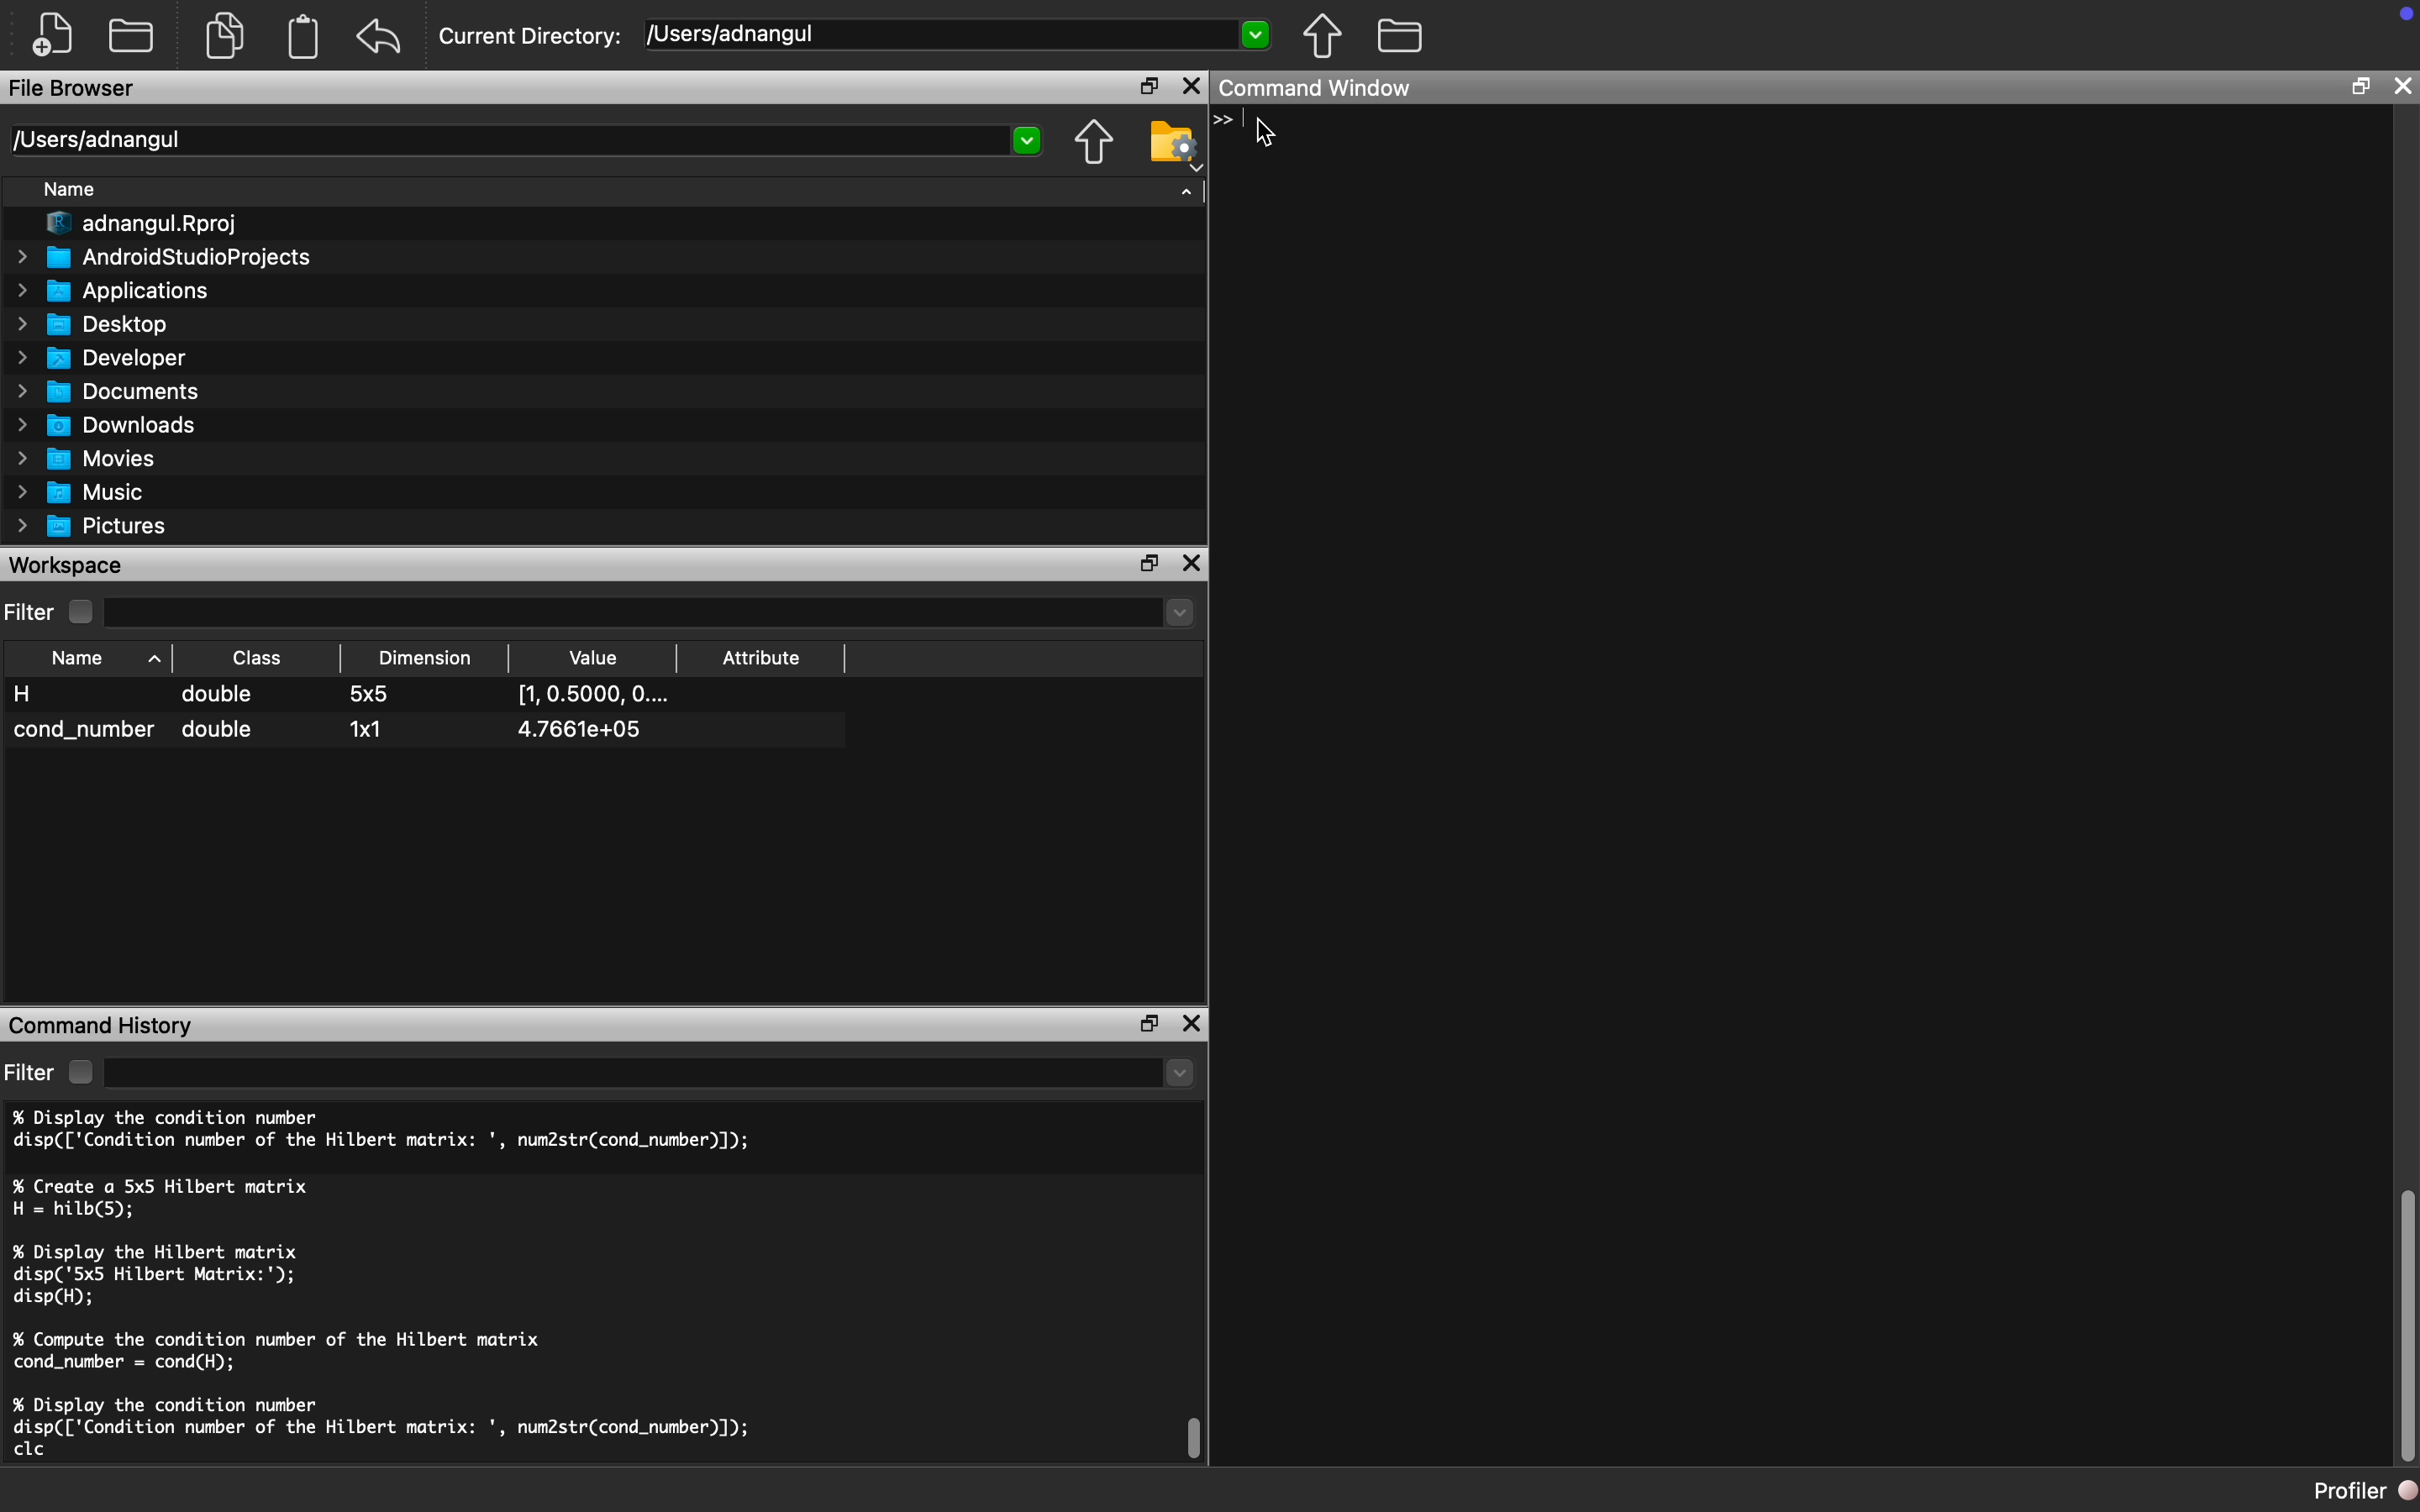 This screenshot has width=2420, height=1512. Describe the element at coordinates (1234, 121) in the screenshot. I see `Typing Indicator` at that location.